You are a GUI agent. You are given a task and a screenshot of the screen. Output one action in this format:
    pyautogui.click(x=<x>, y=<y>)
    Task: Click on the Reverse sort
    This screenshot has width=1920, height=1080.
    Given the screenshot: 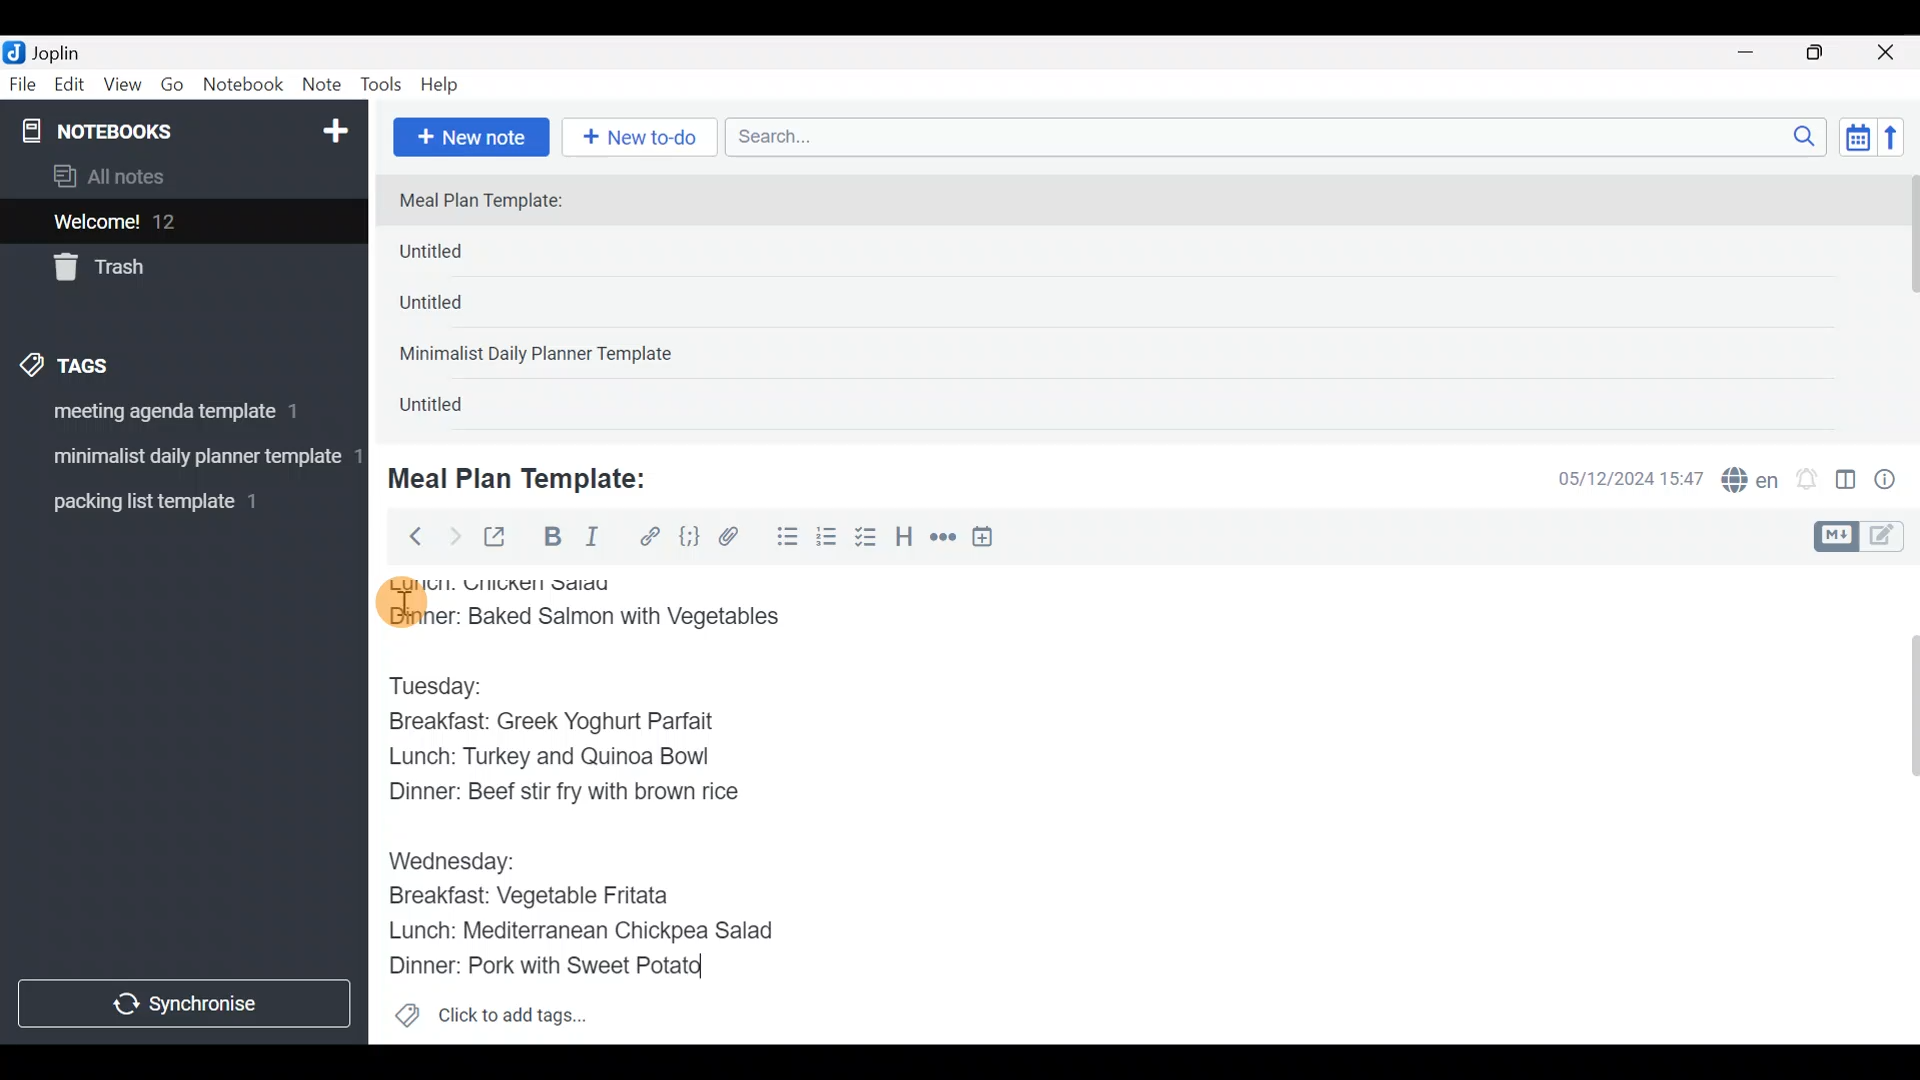 What is the action you would take?
    pyautogui.click(x=1901, y=143)
    